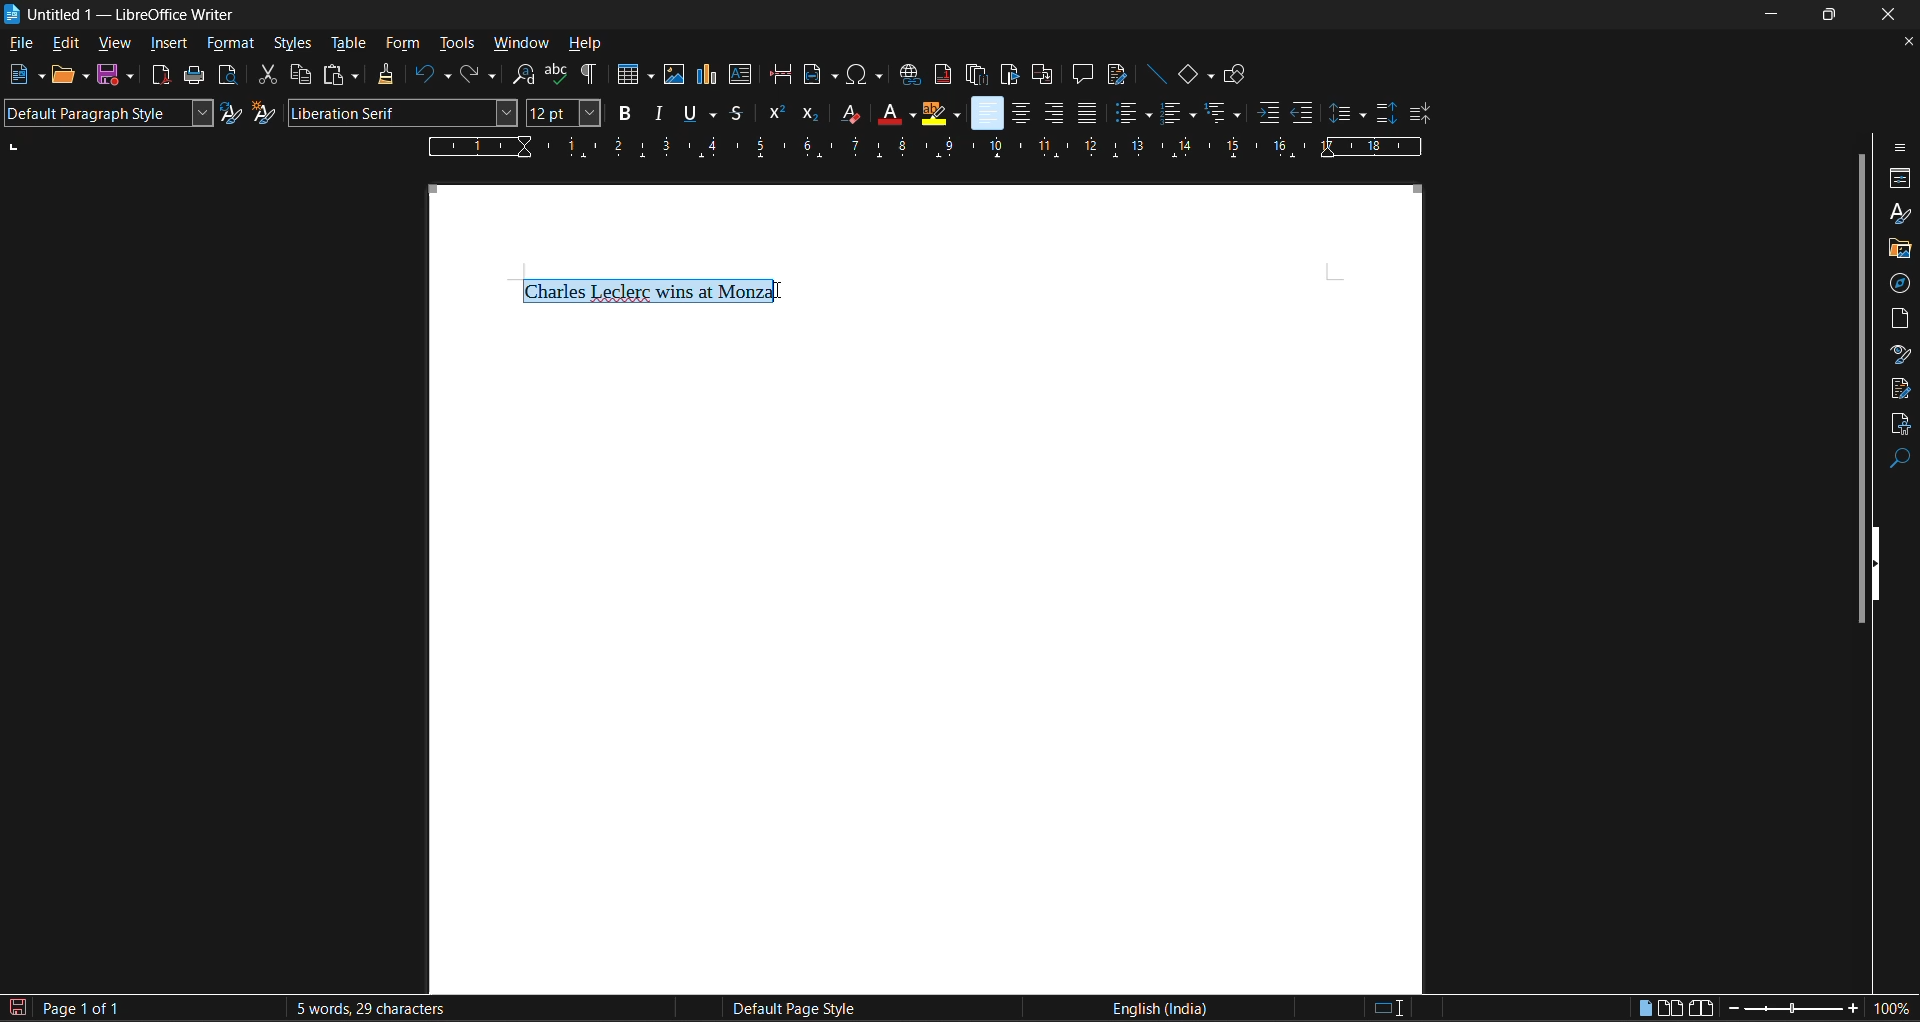 The image size is (1920, 1022). What do you see at coordinates (112, 46) in the screenshot?
I see `view` at bounding box center [112, 46].